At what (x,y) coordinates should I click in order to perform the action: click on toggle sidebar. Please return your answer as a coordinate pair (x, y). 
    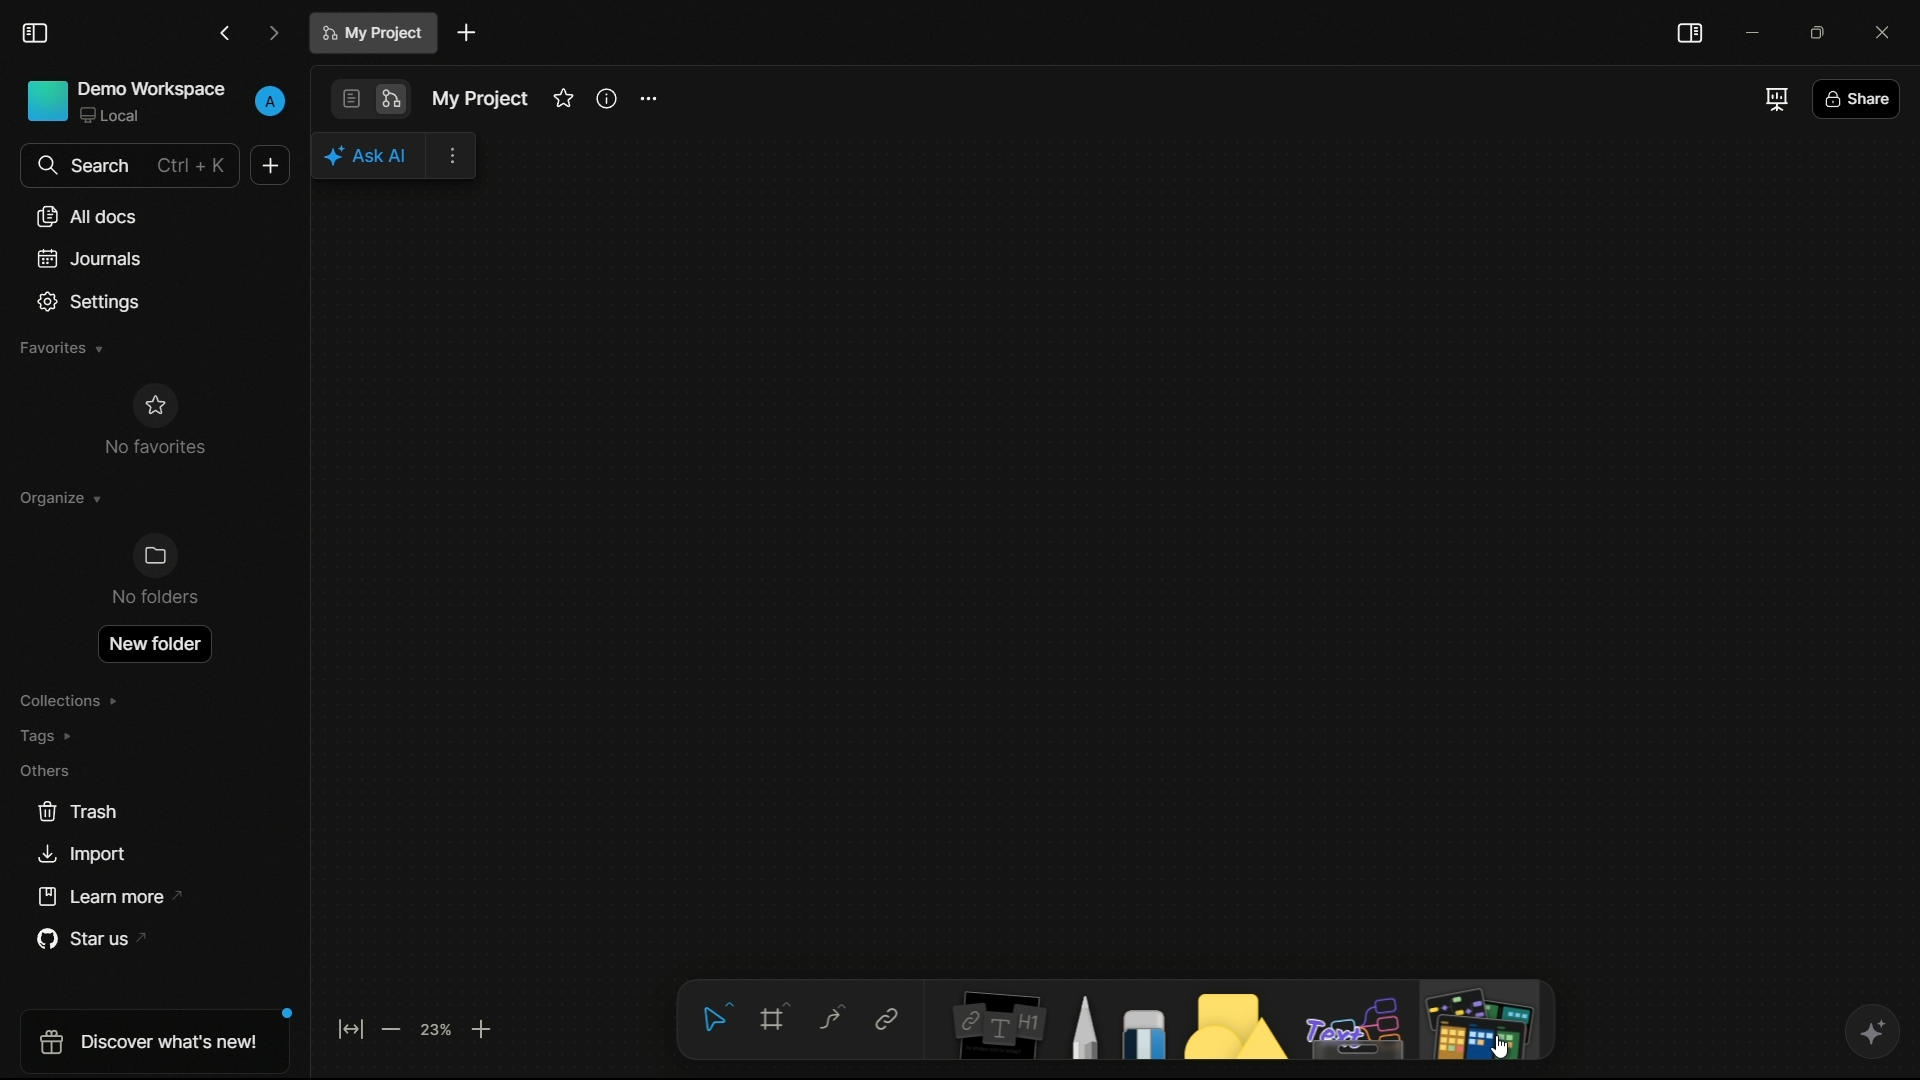
    Looking at the image, I should click on (36, 34).